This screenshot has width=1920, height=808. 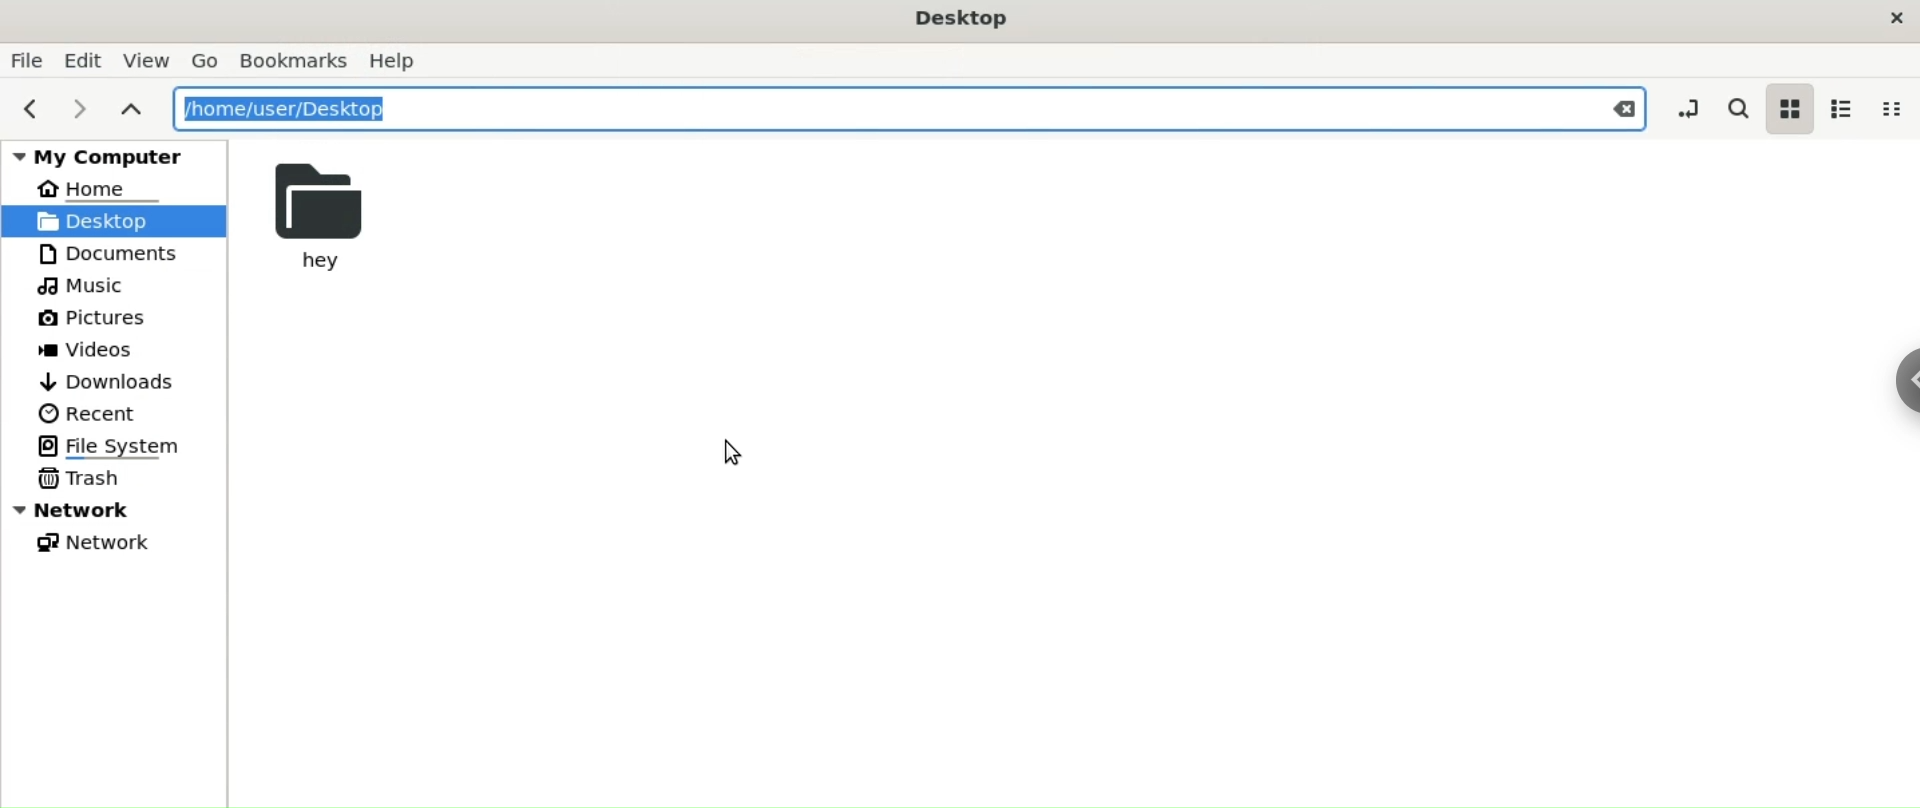 What do you see at coordinates (114, 154) in the screenshot?
I see `My Computer` at bounding box center [114, 154].